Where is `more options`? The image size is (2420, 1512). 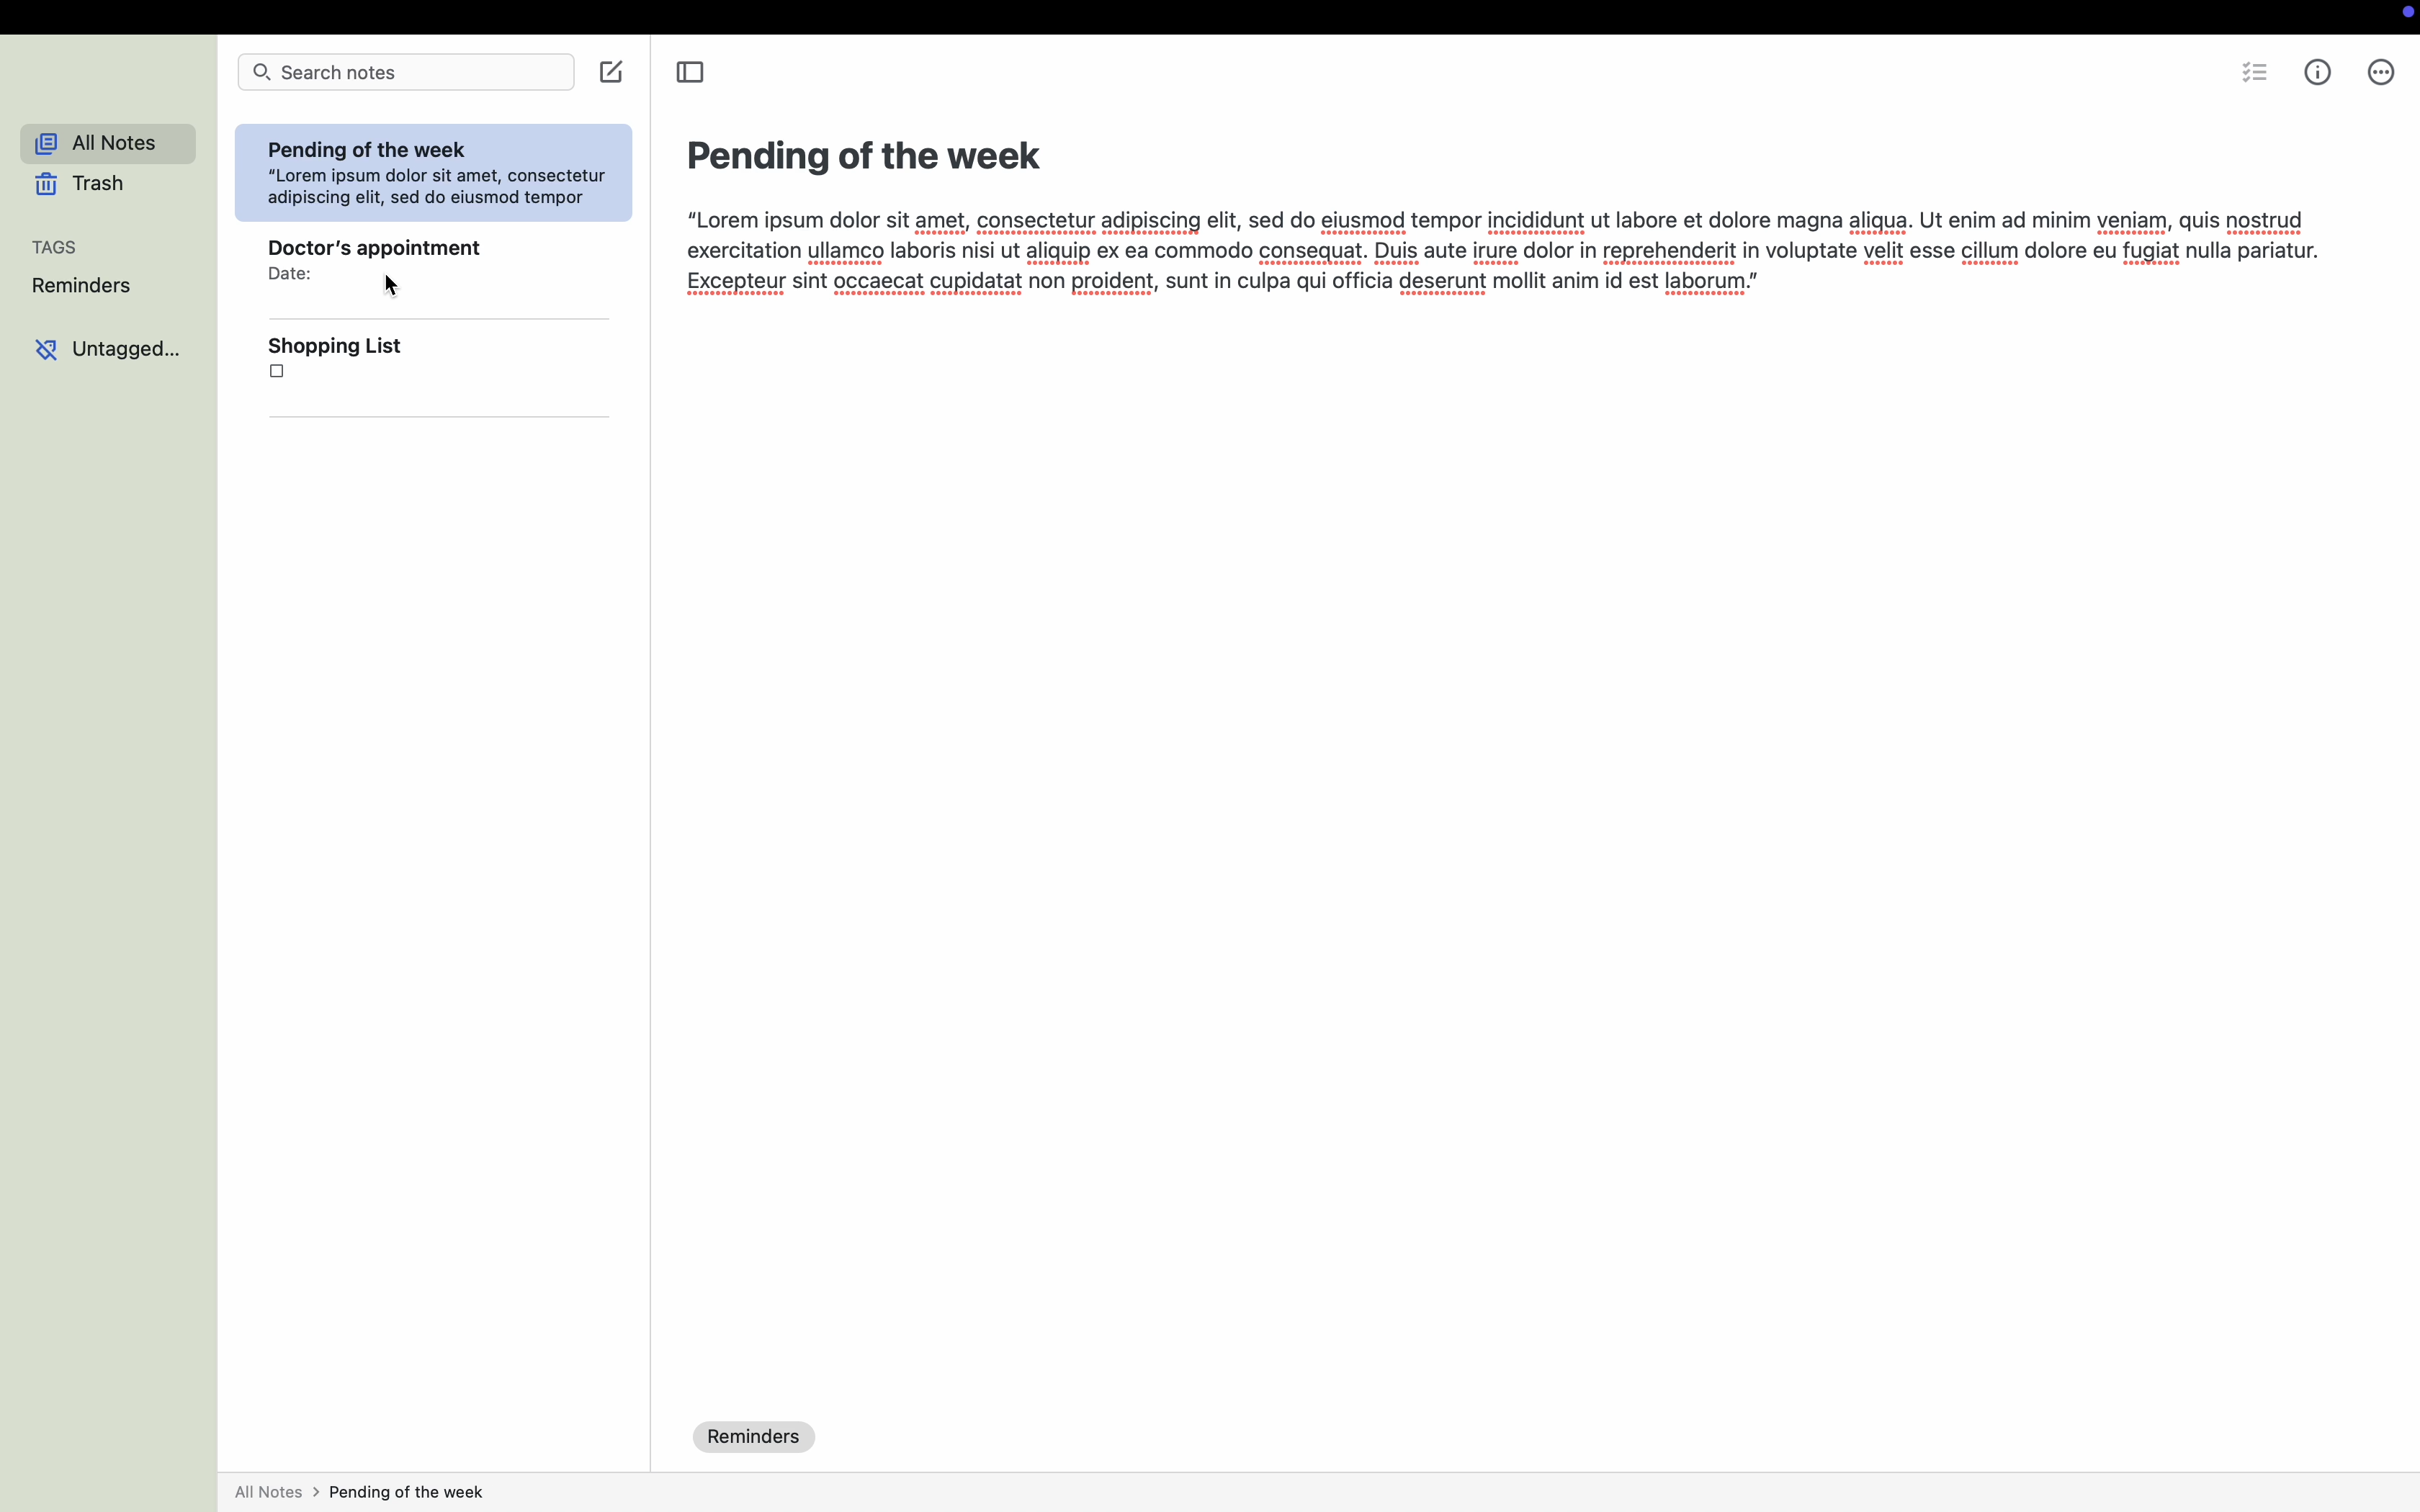
more options is located at coordinates (2381, 75).